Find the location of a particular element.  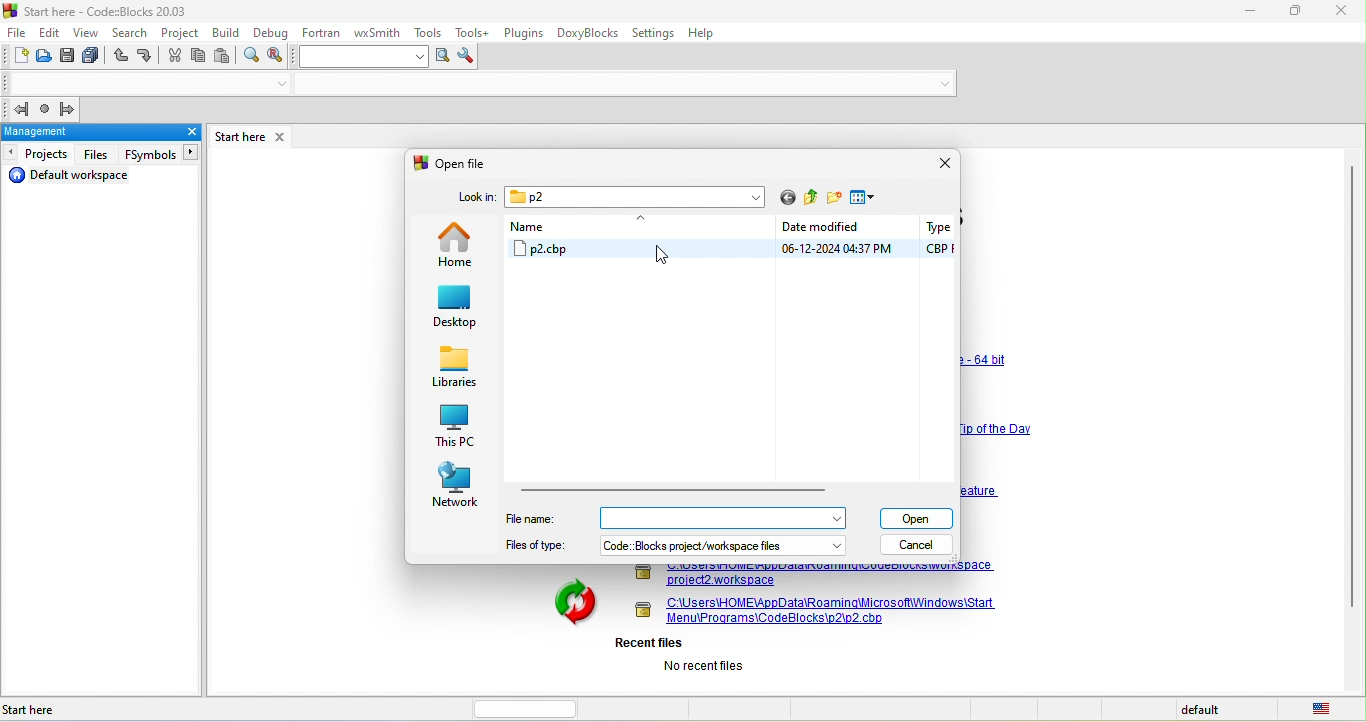

search is located at coordinates (133, 33).